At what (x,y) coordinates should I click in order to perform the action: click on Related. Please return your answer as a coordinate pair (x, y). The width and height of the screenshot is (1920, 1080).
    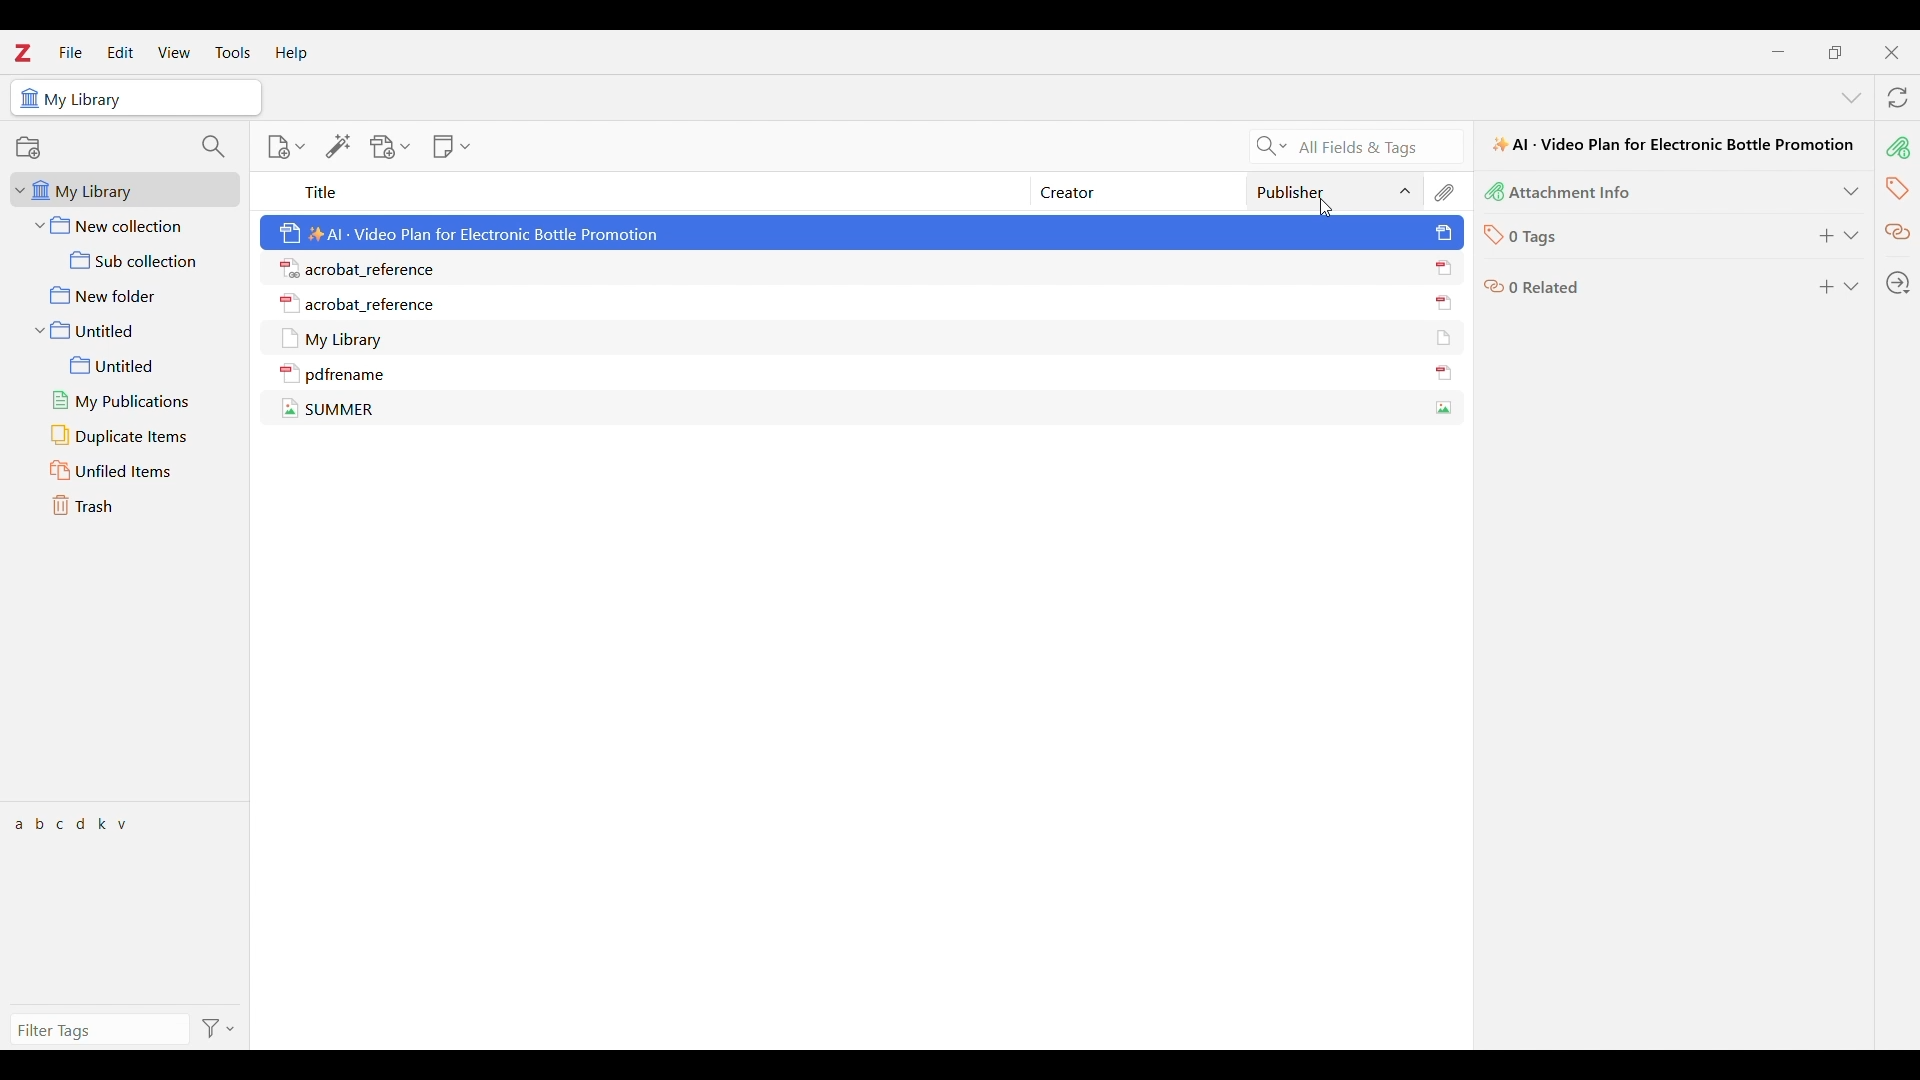
    Looking at the image, I should click on (1896, 233).